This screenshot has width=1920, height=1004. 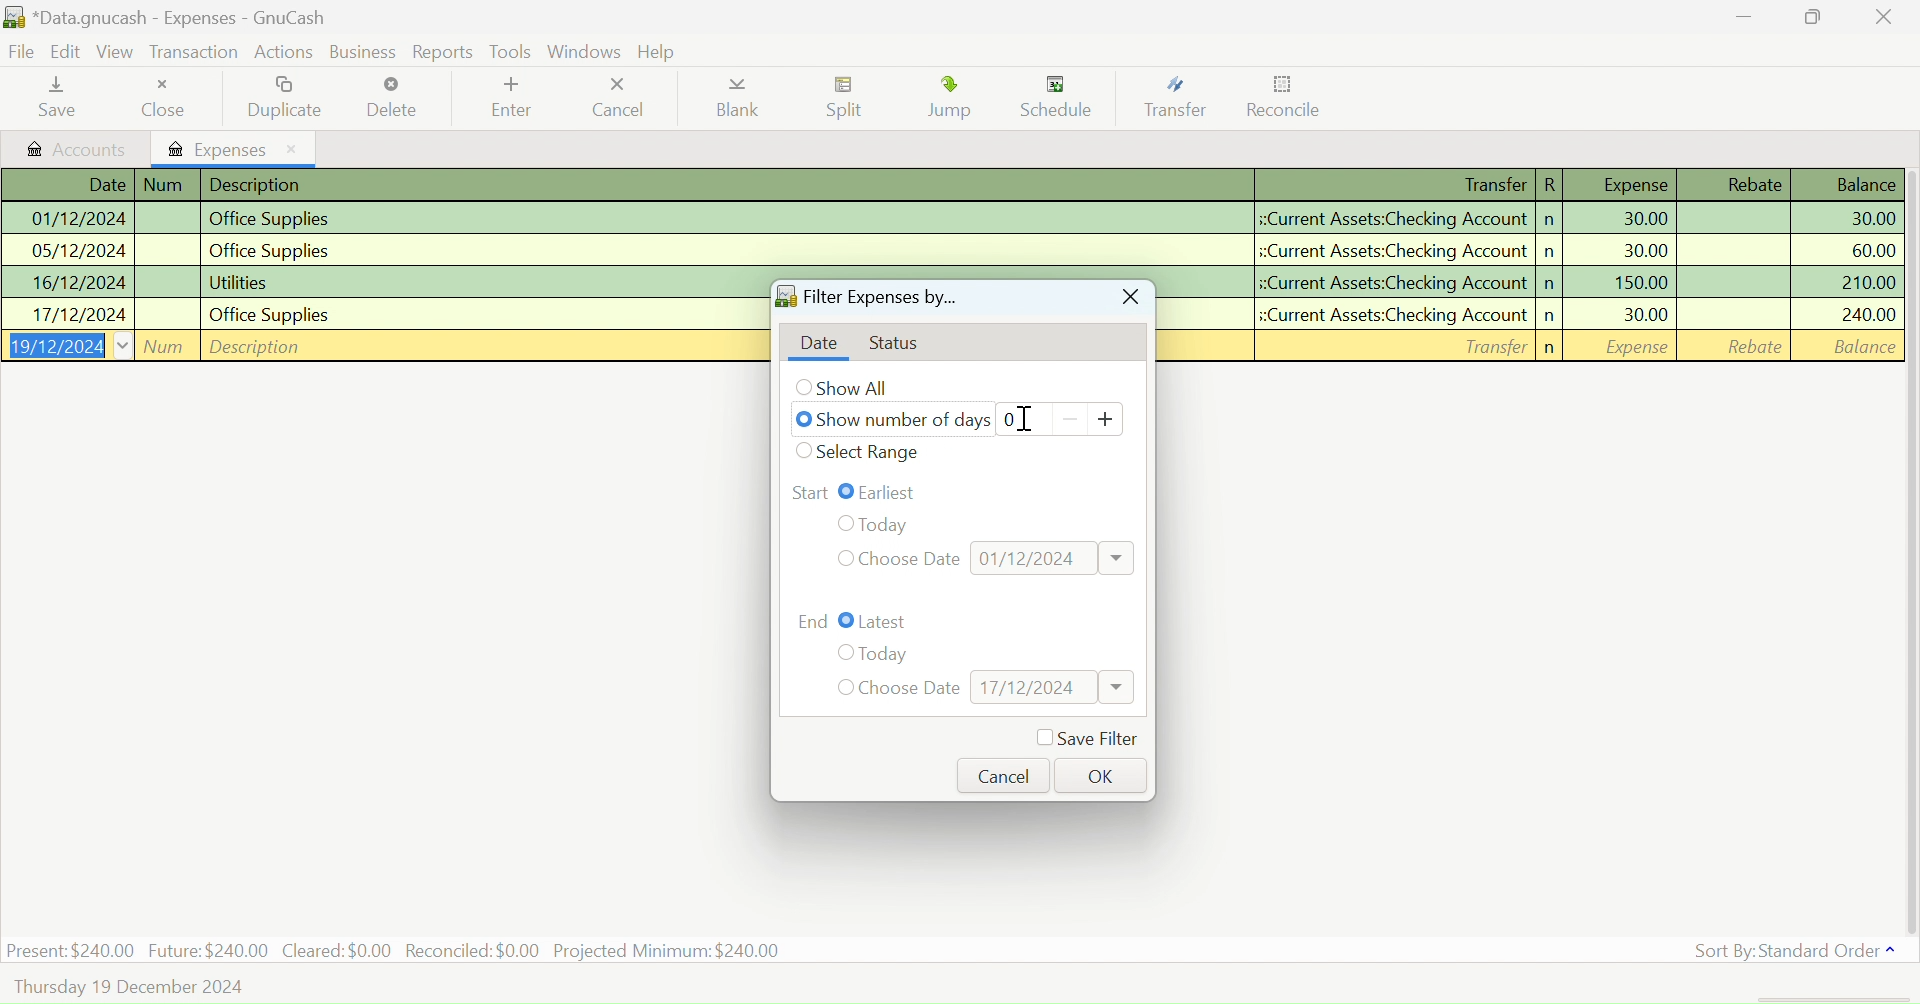 I want to click on Expenses, so click(x=236, y=148).